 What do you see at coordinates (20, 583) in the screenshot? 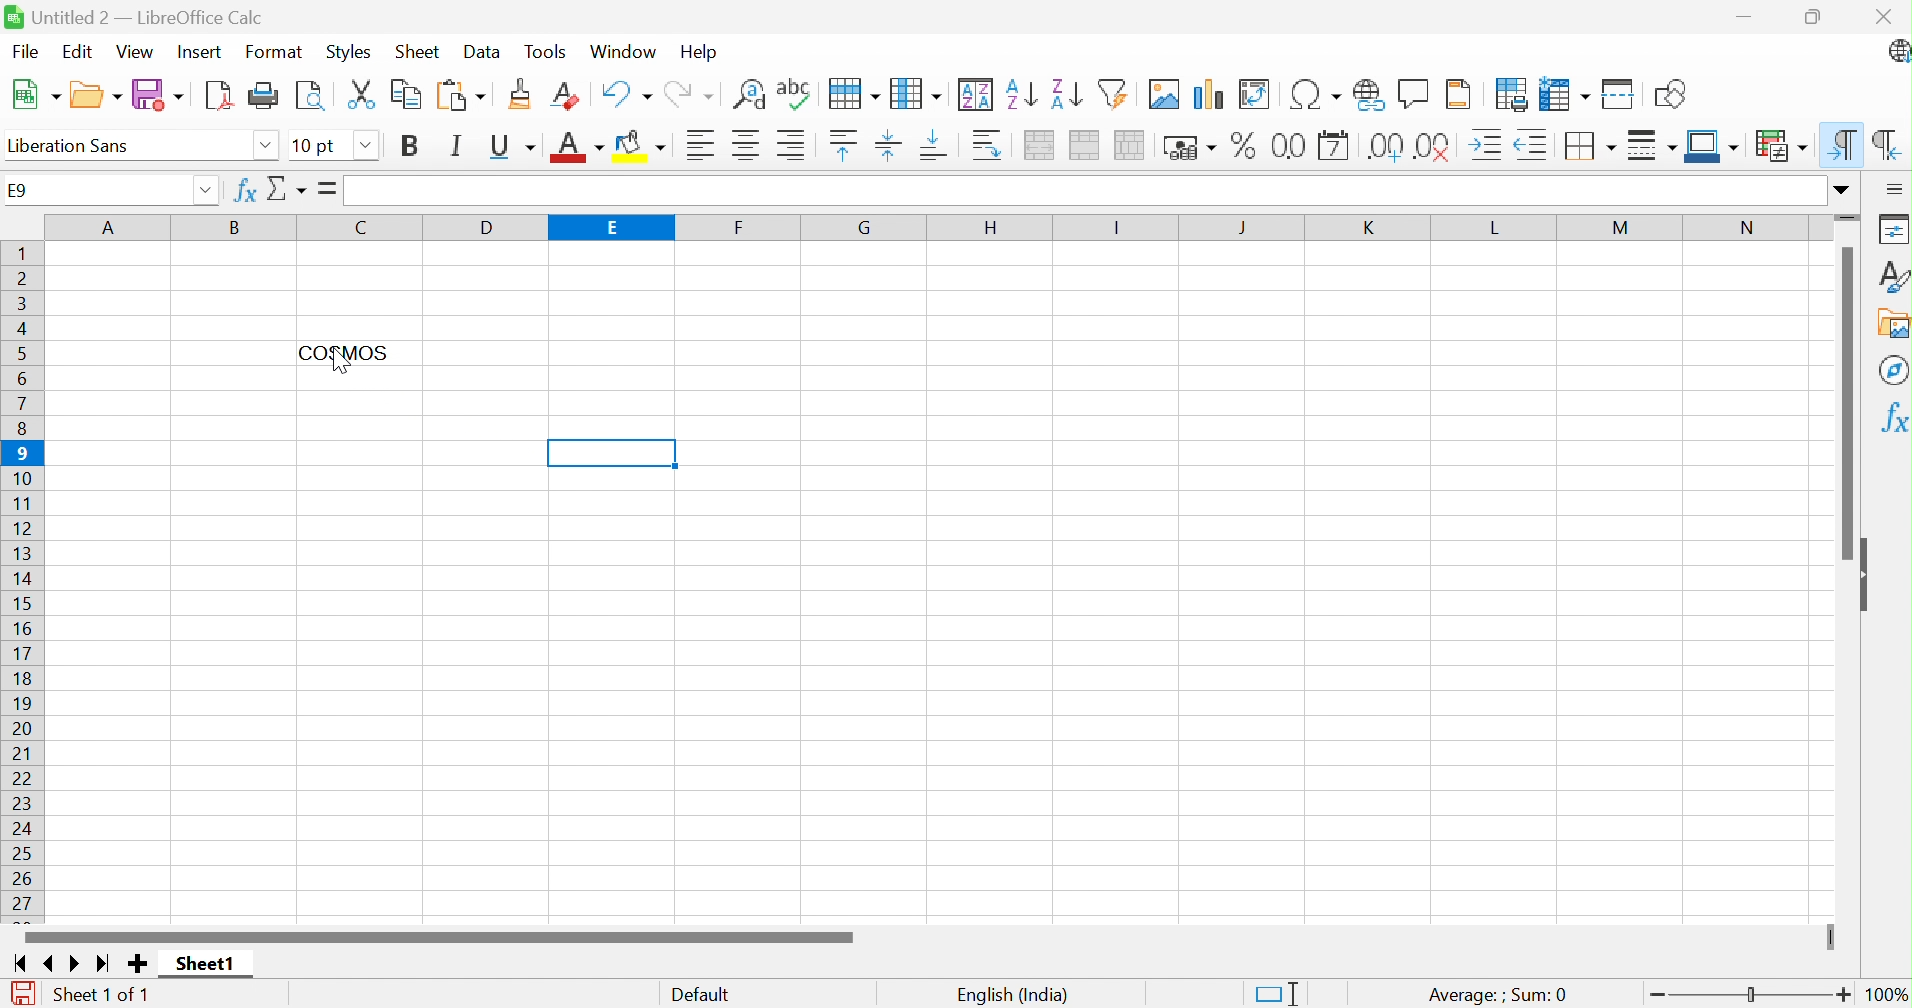
I see `Row numbers` at bounding box center [20, 583].